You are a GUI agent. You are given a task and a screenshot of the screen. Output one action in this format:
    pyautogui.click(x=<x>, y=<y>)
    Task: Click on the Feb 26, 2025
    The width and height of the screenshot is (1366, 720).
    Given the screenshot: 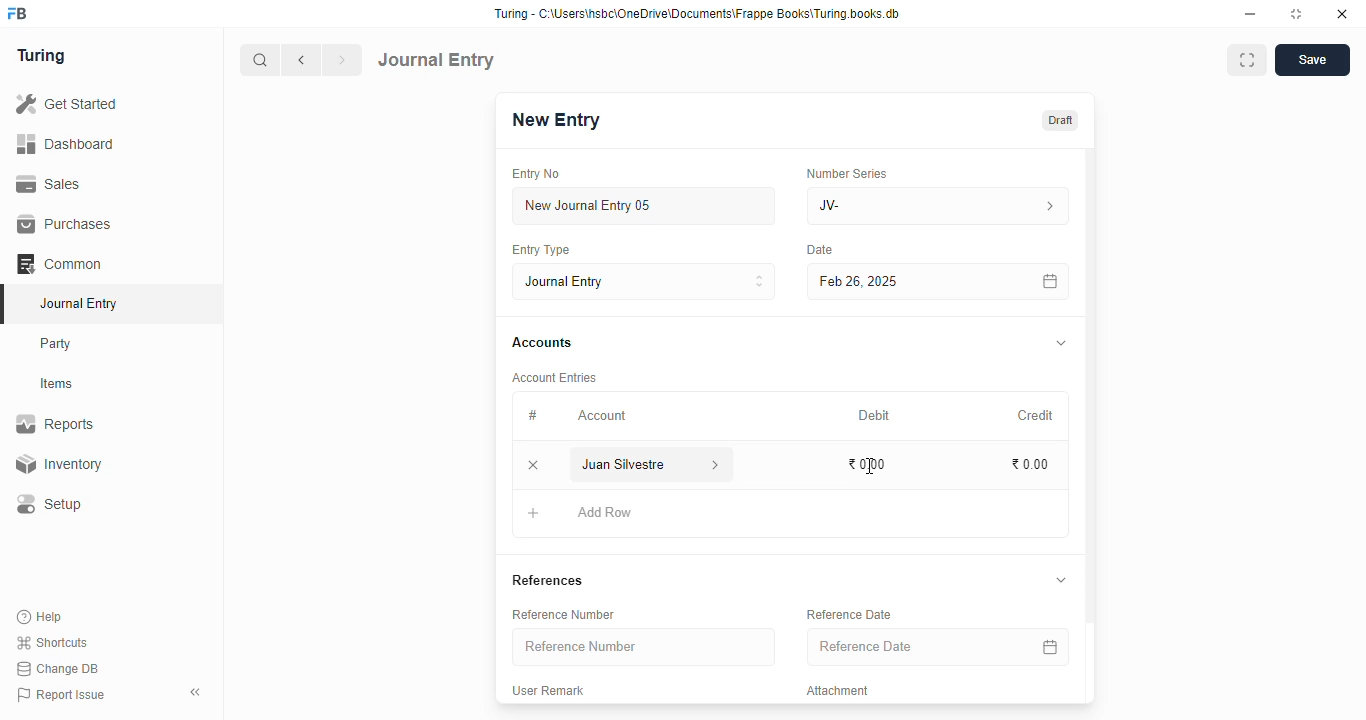 What is the action you would take?
    pyautogui.click(x=895, y=281)
    